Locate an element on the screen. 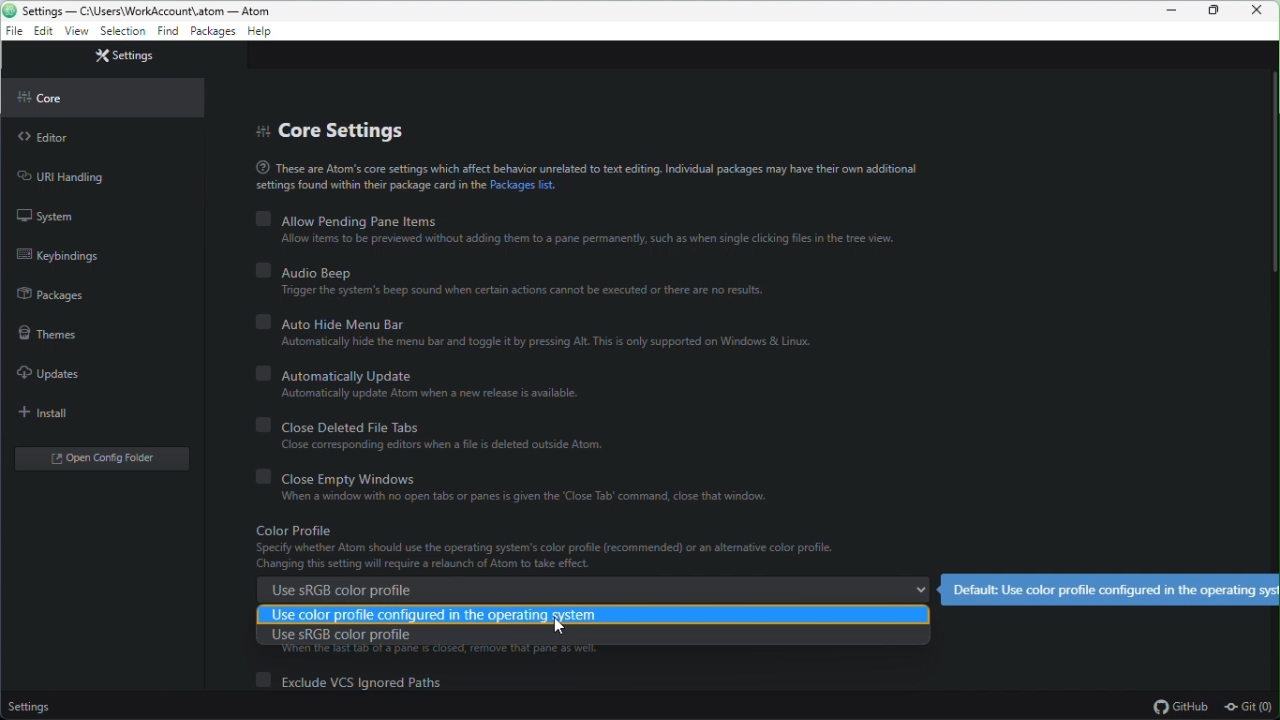 The height and width of the screenshot is (720, 1280). Updates is located at coordinates (44, 373).